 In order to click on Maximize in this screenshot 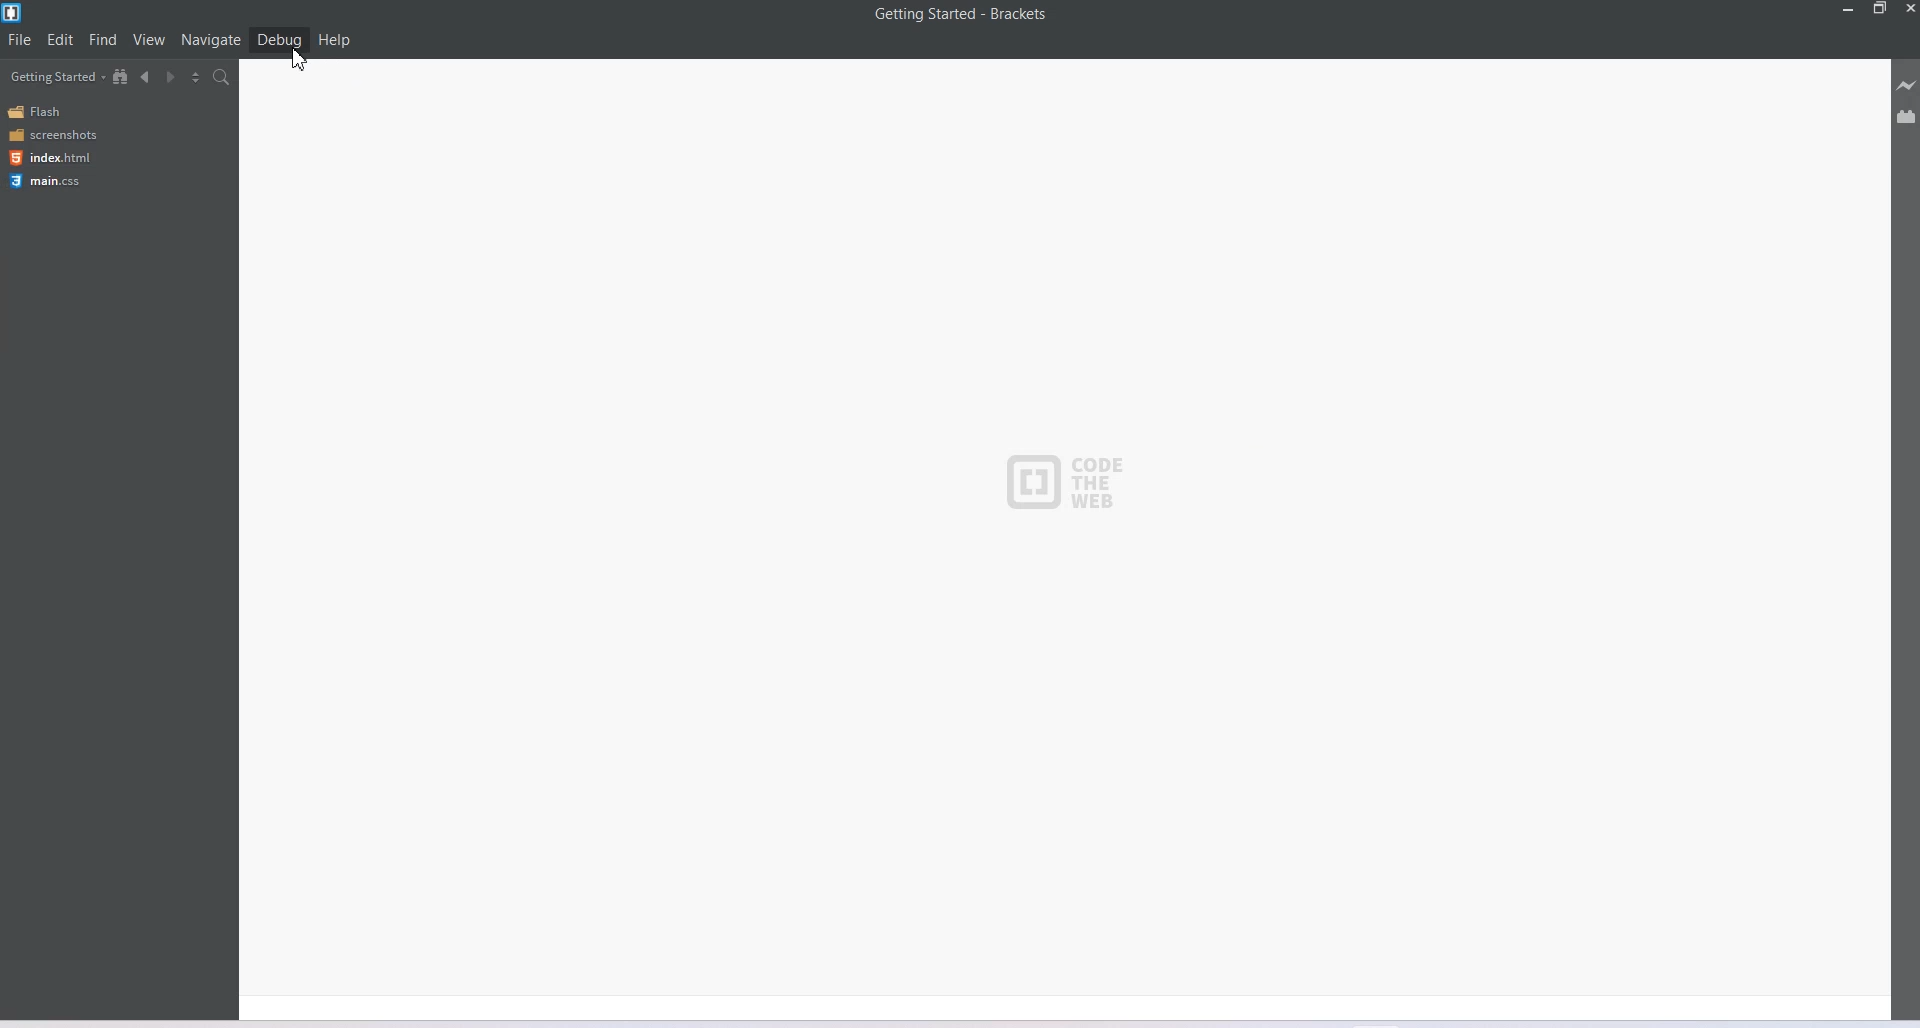, I will do `click(1880, 9)`.